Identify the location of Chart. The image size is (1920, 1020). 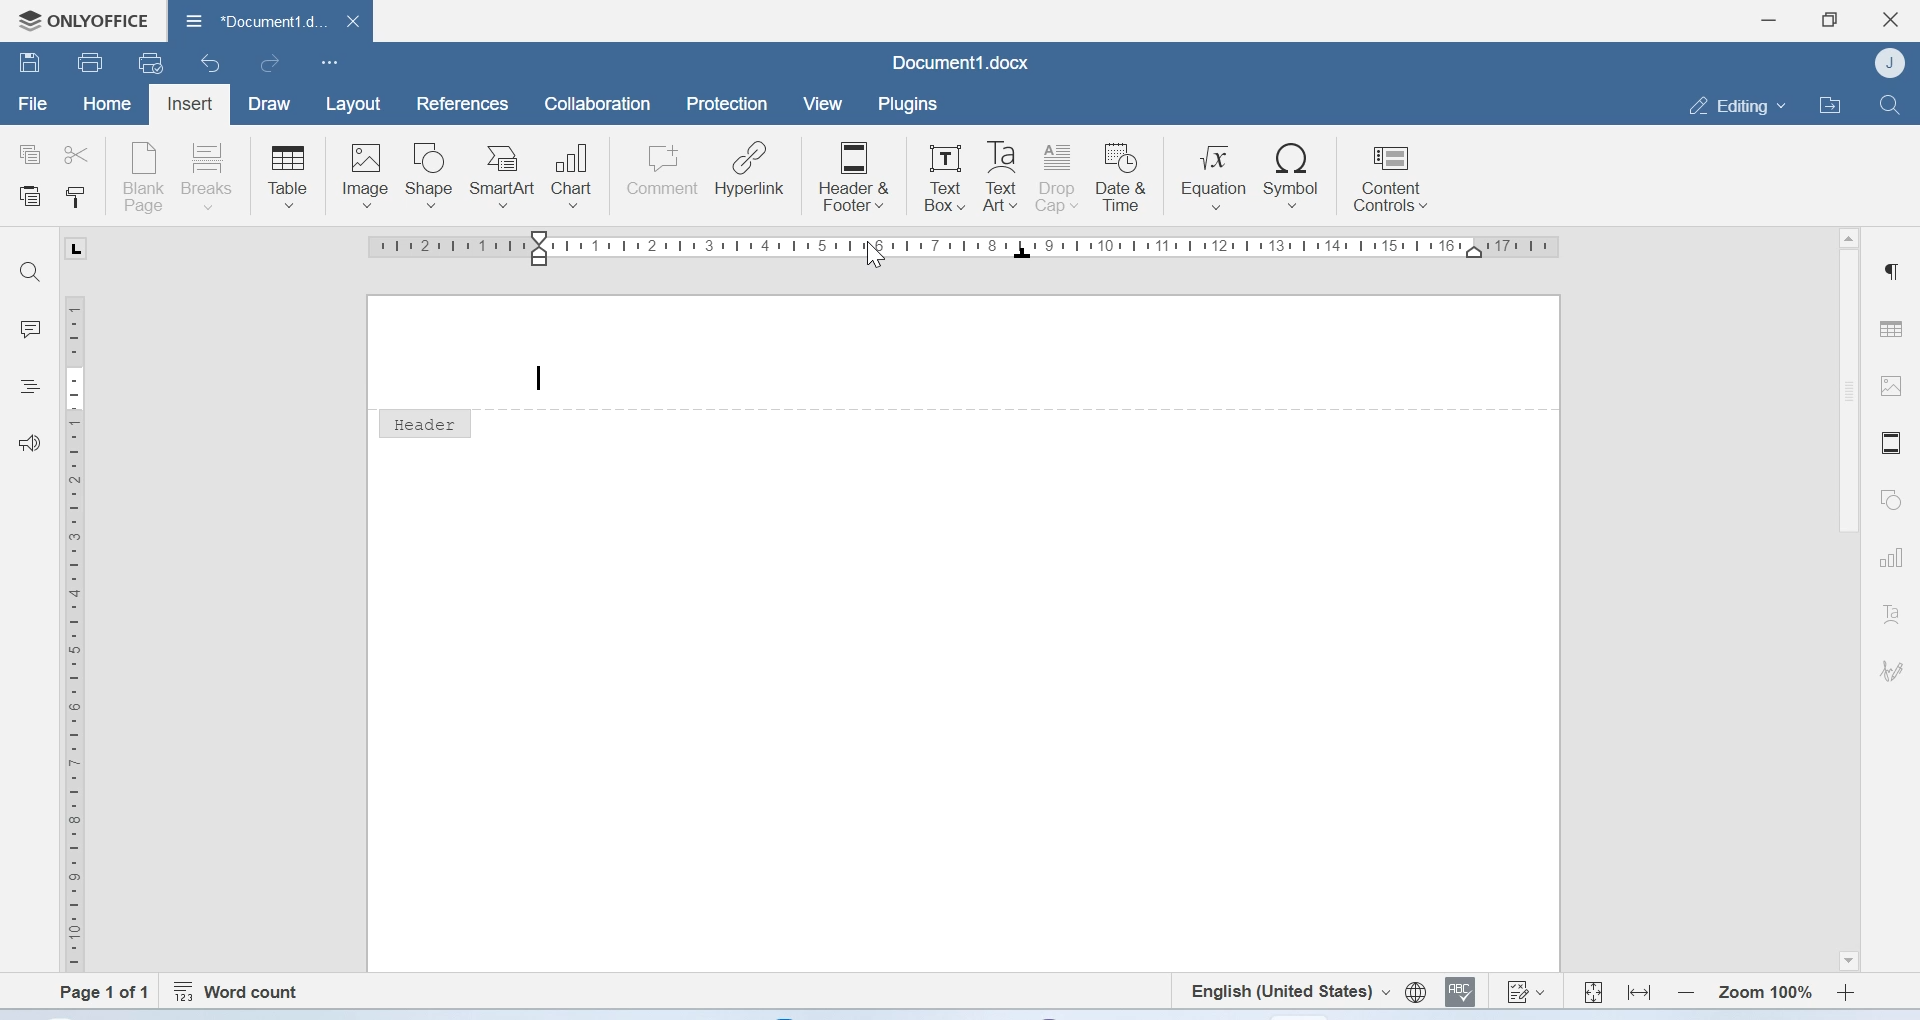
(579, 172).